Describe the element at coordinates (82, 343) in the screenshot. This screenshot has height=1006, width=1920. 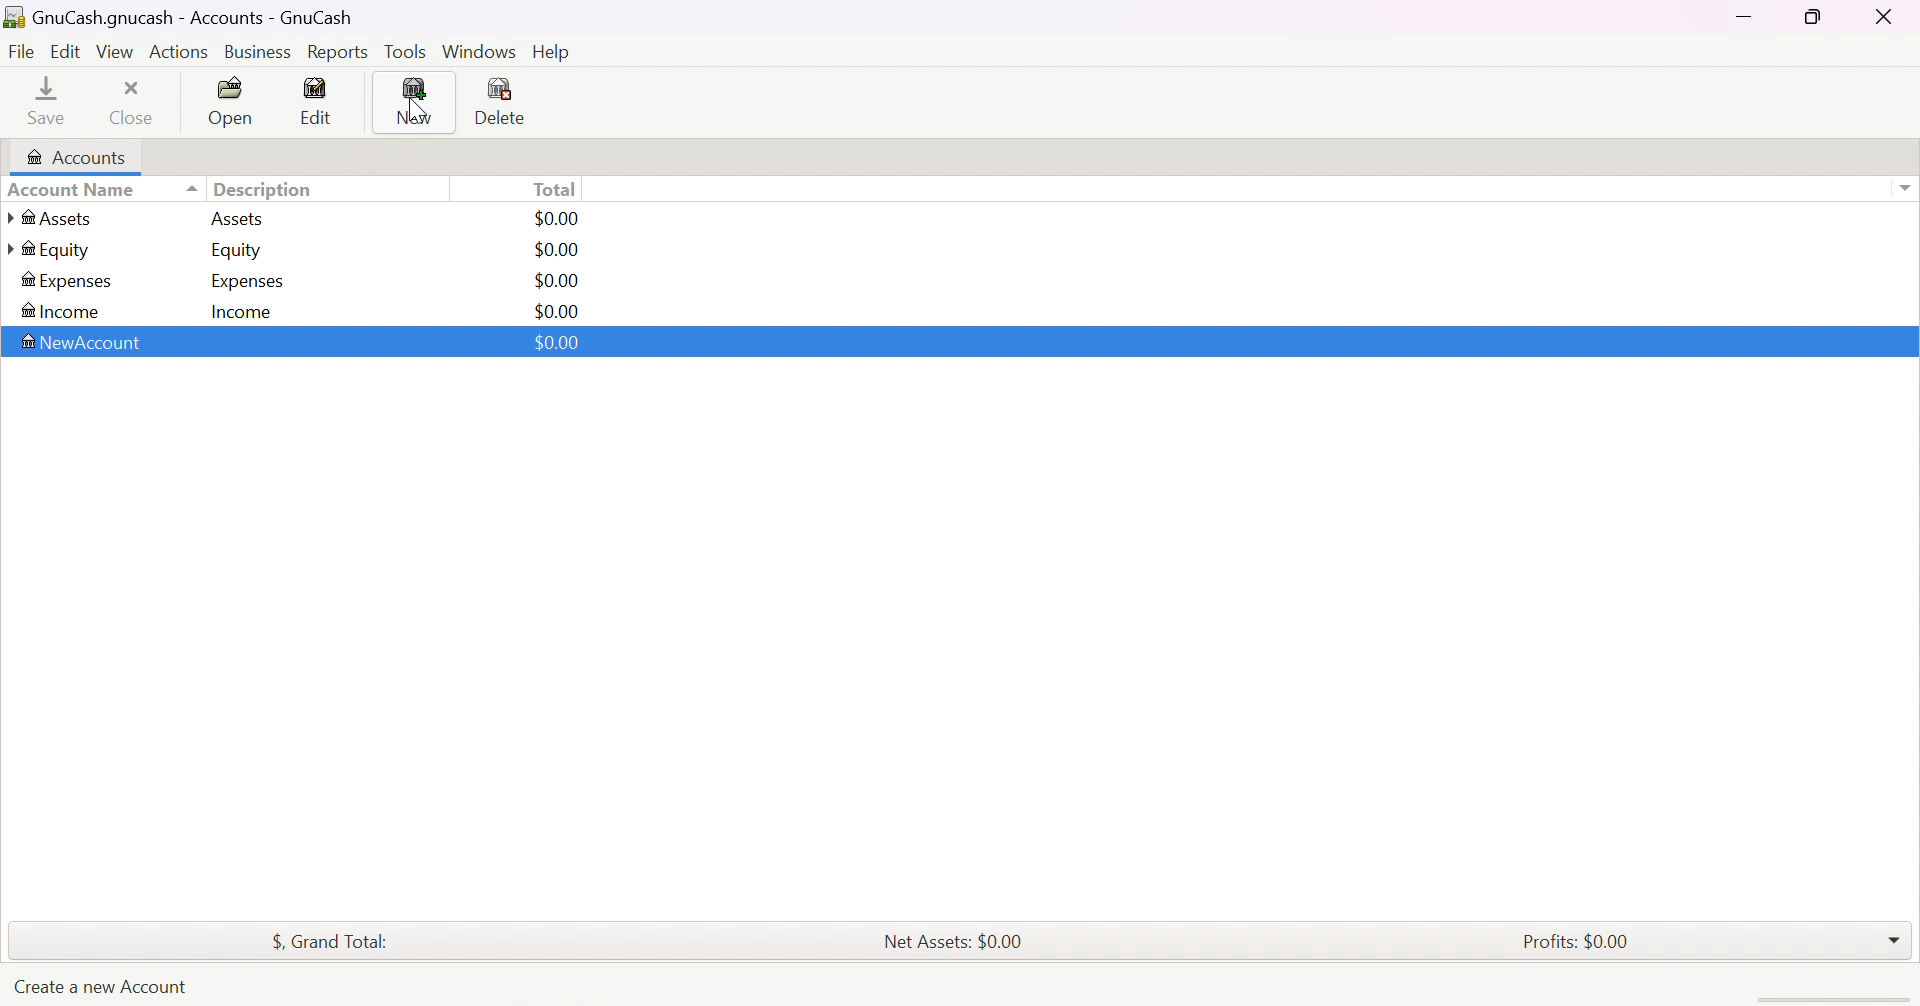
I see `New Account` at that location.